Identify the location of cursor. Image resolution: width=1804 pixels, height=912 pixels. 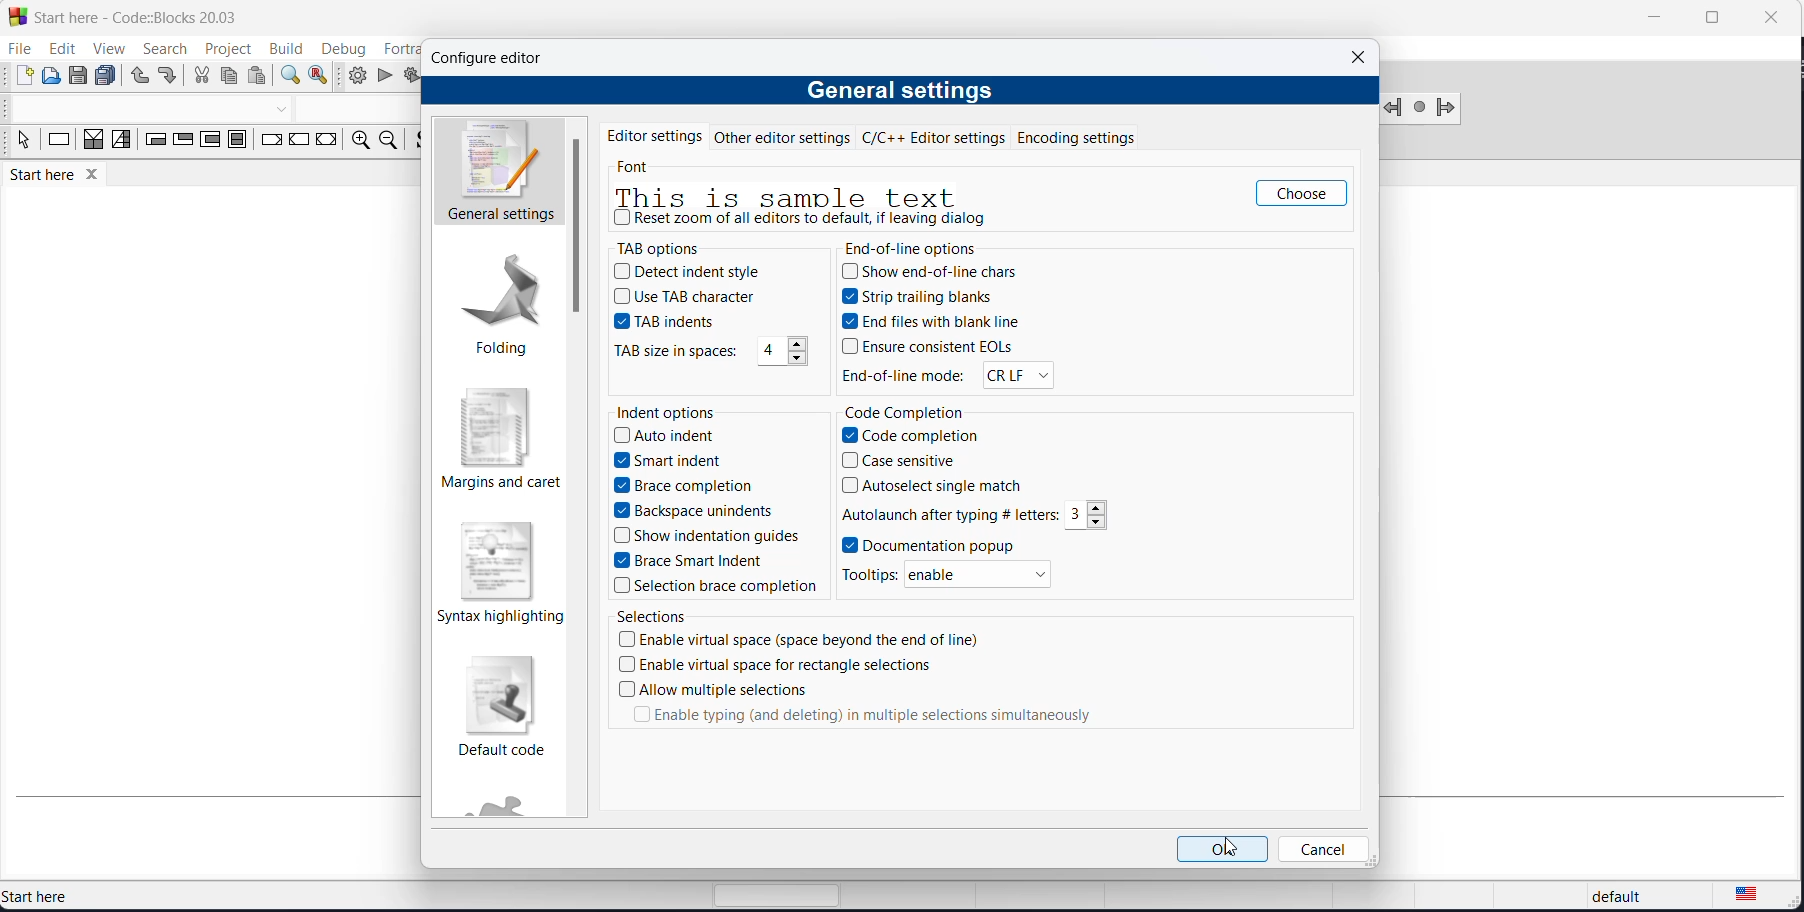
(1234, 849).